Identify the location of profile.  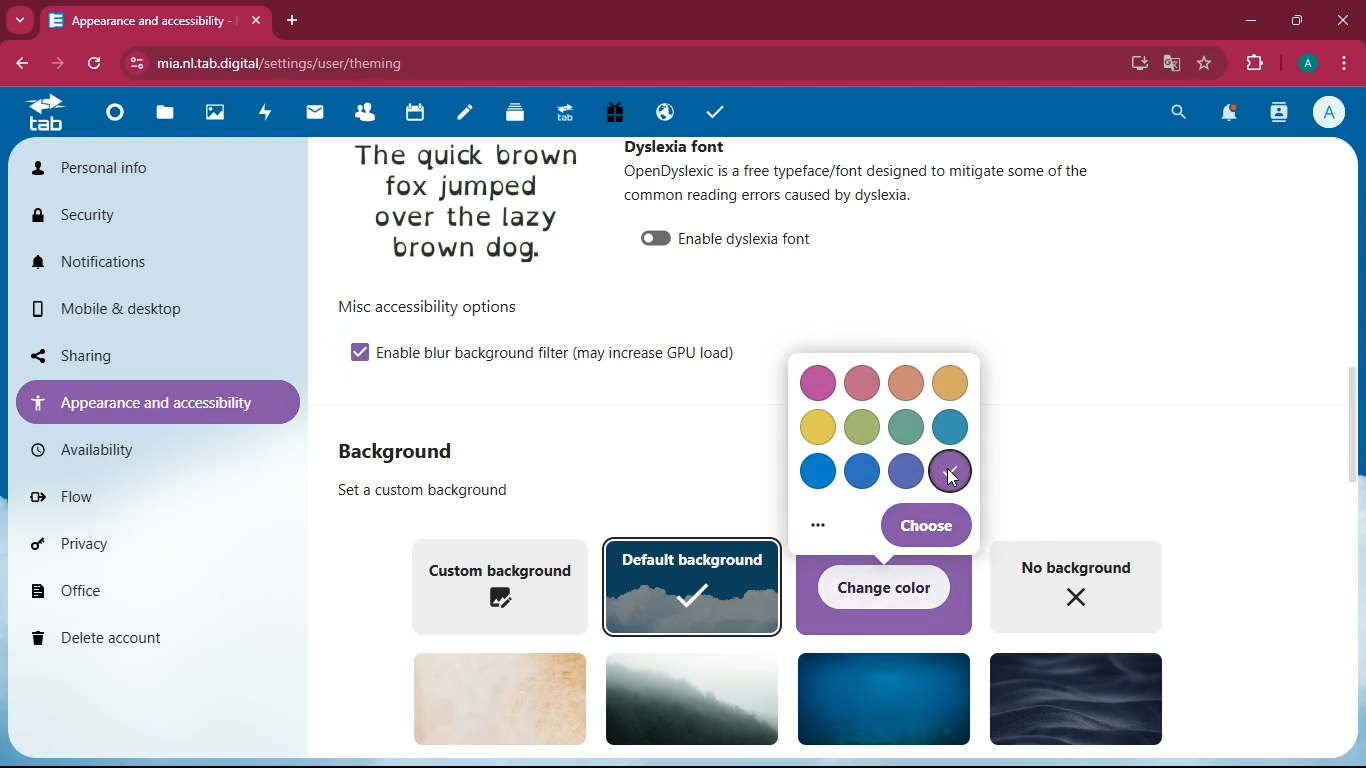
(1307, 63).